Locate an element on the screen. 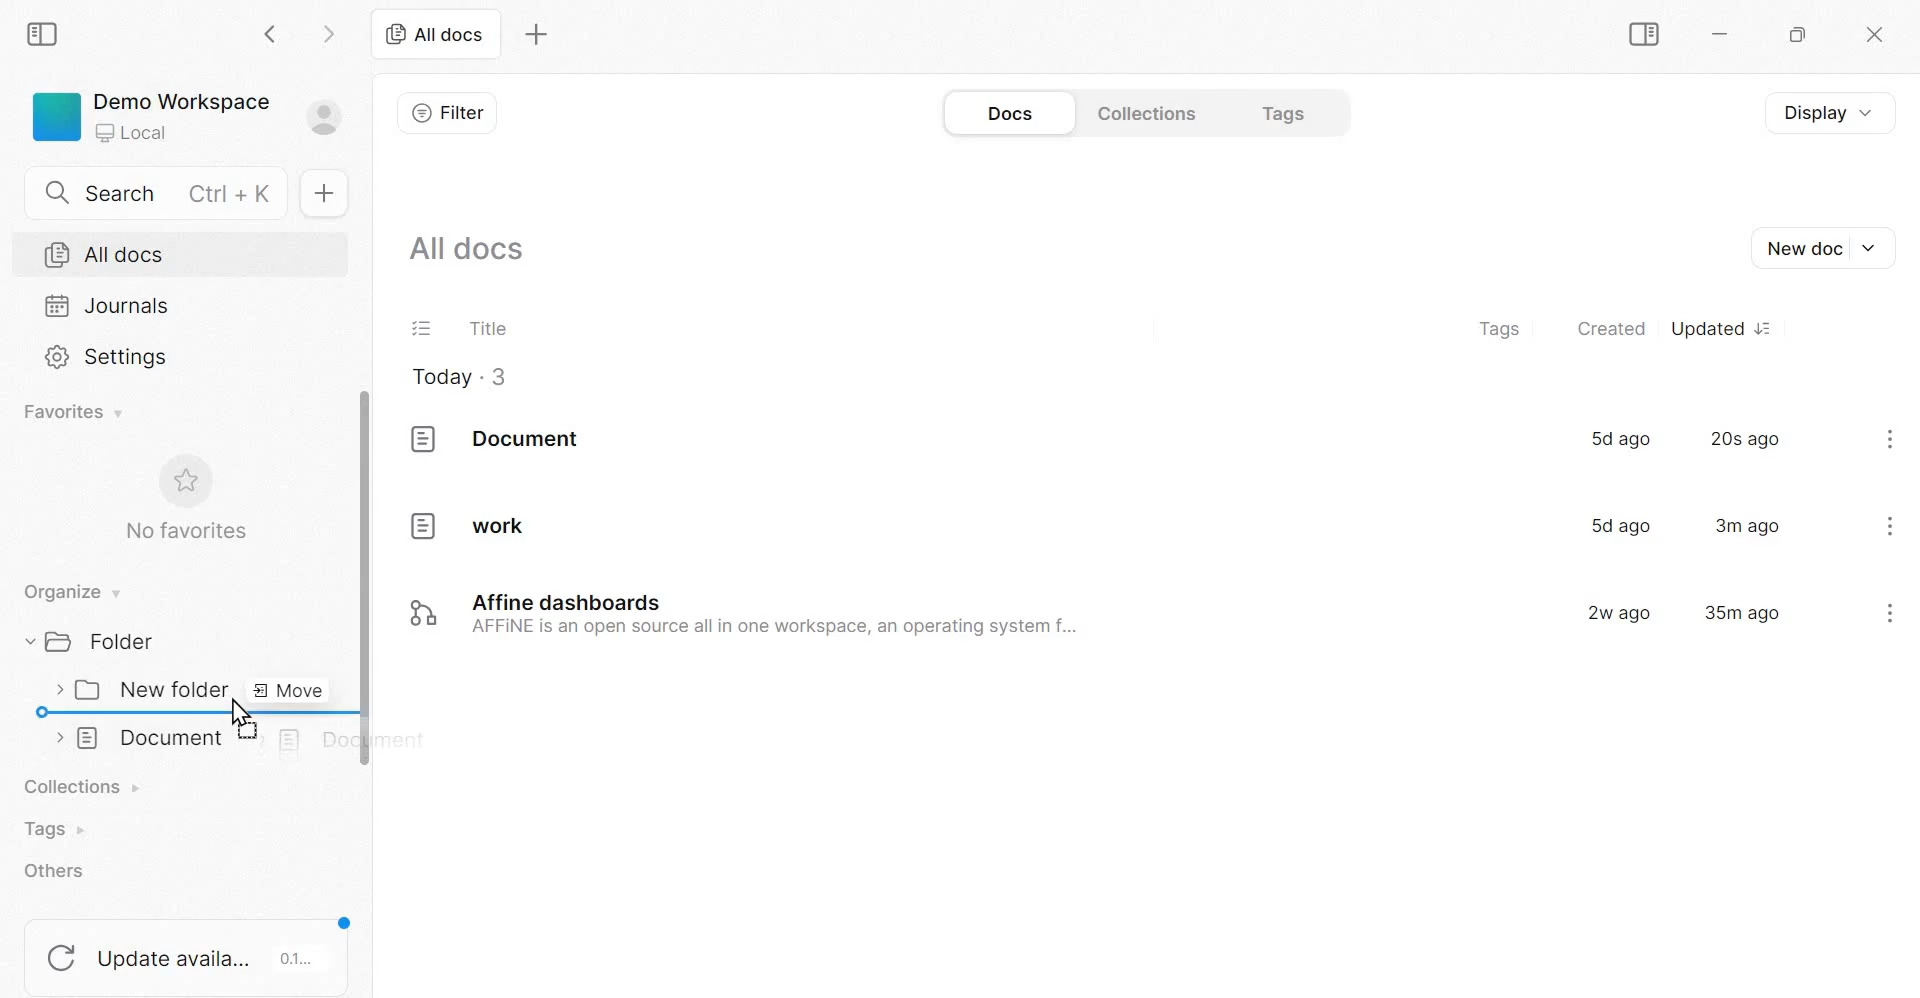 This screenshot has width=1920, height=998. go back is located at coordinates (273, 33).